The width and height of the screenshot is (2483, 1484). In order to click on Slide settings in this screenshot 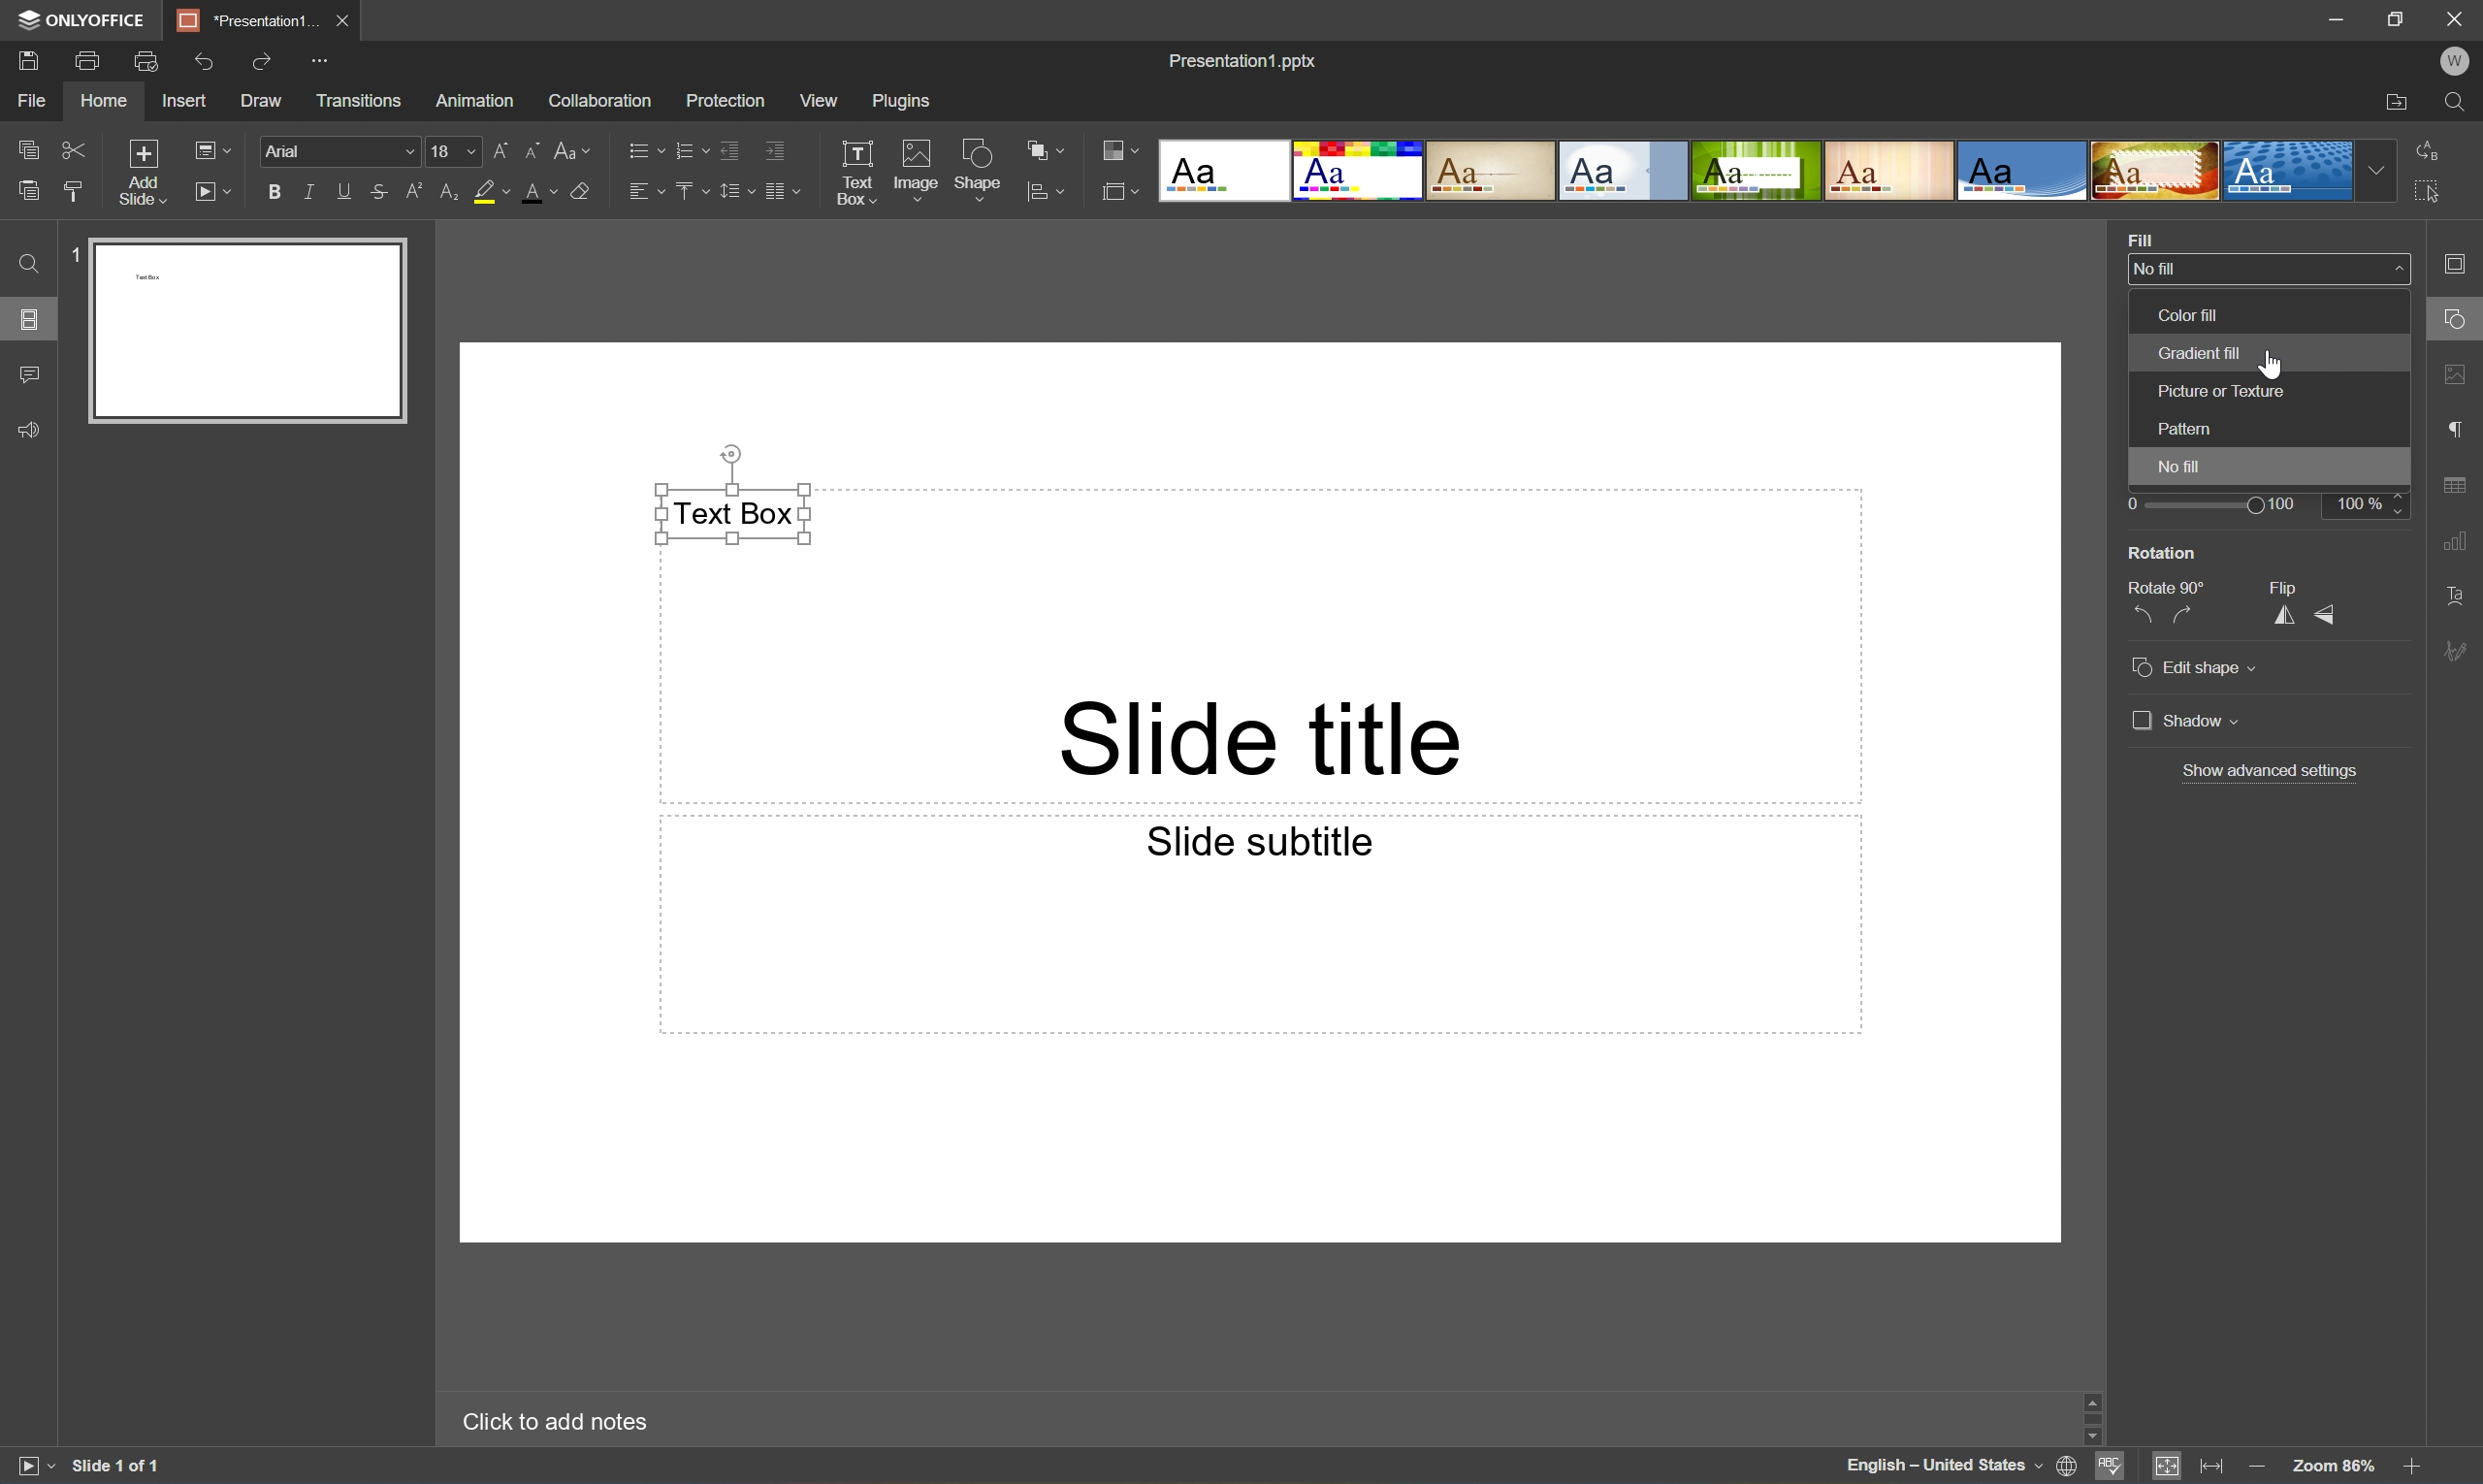, I will do `click(2463, 265)`.